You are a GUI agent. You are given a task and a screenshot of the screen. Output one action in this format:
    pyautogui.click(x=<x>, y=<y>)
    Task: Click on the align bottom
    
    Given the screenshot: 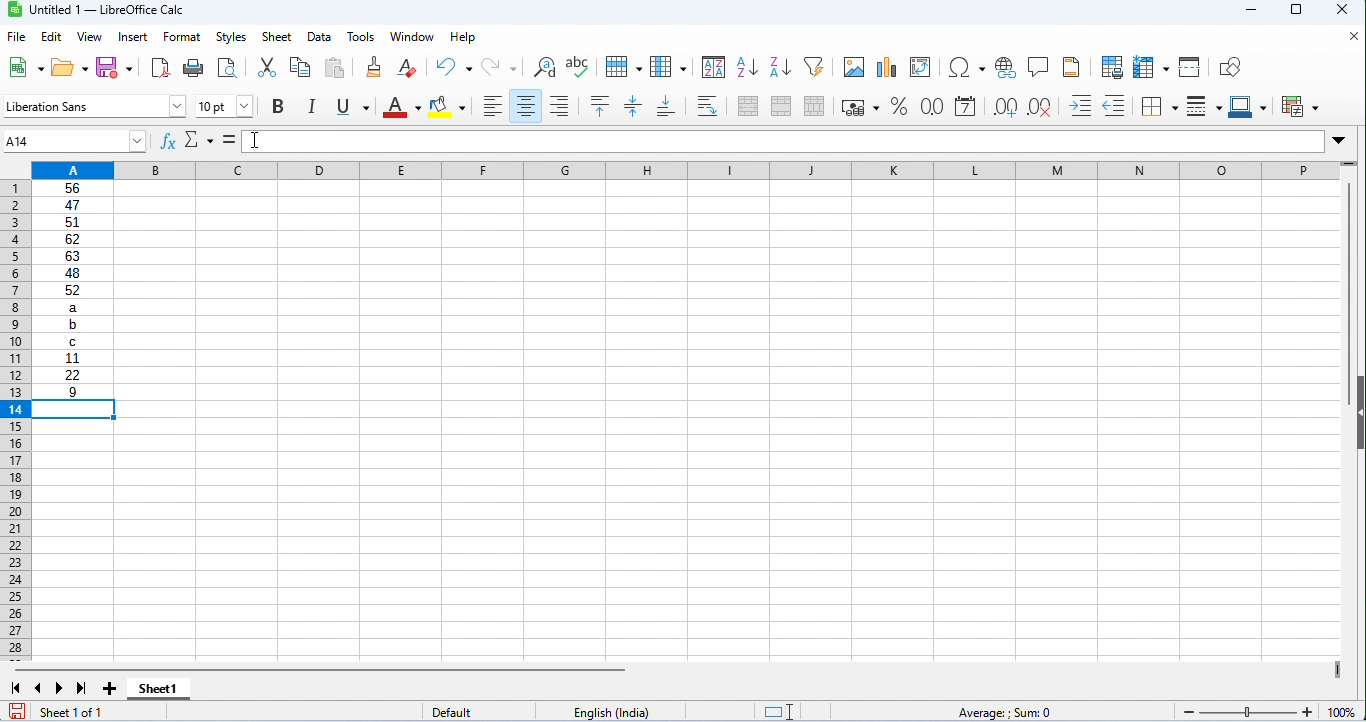 What is the action you would take?
    pyautogui.click(x=666, y=106)
    